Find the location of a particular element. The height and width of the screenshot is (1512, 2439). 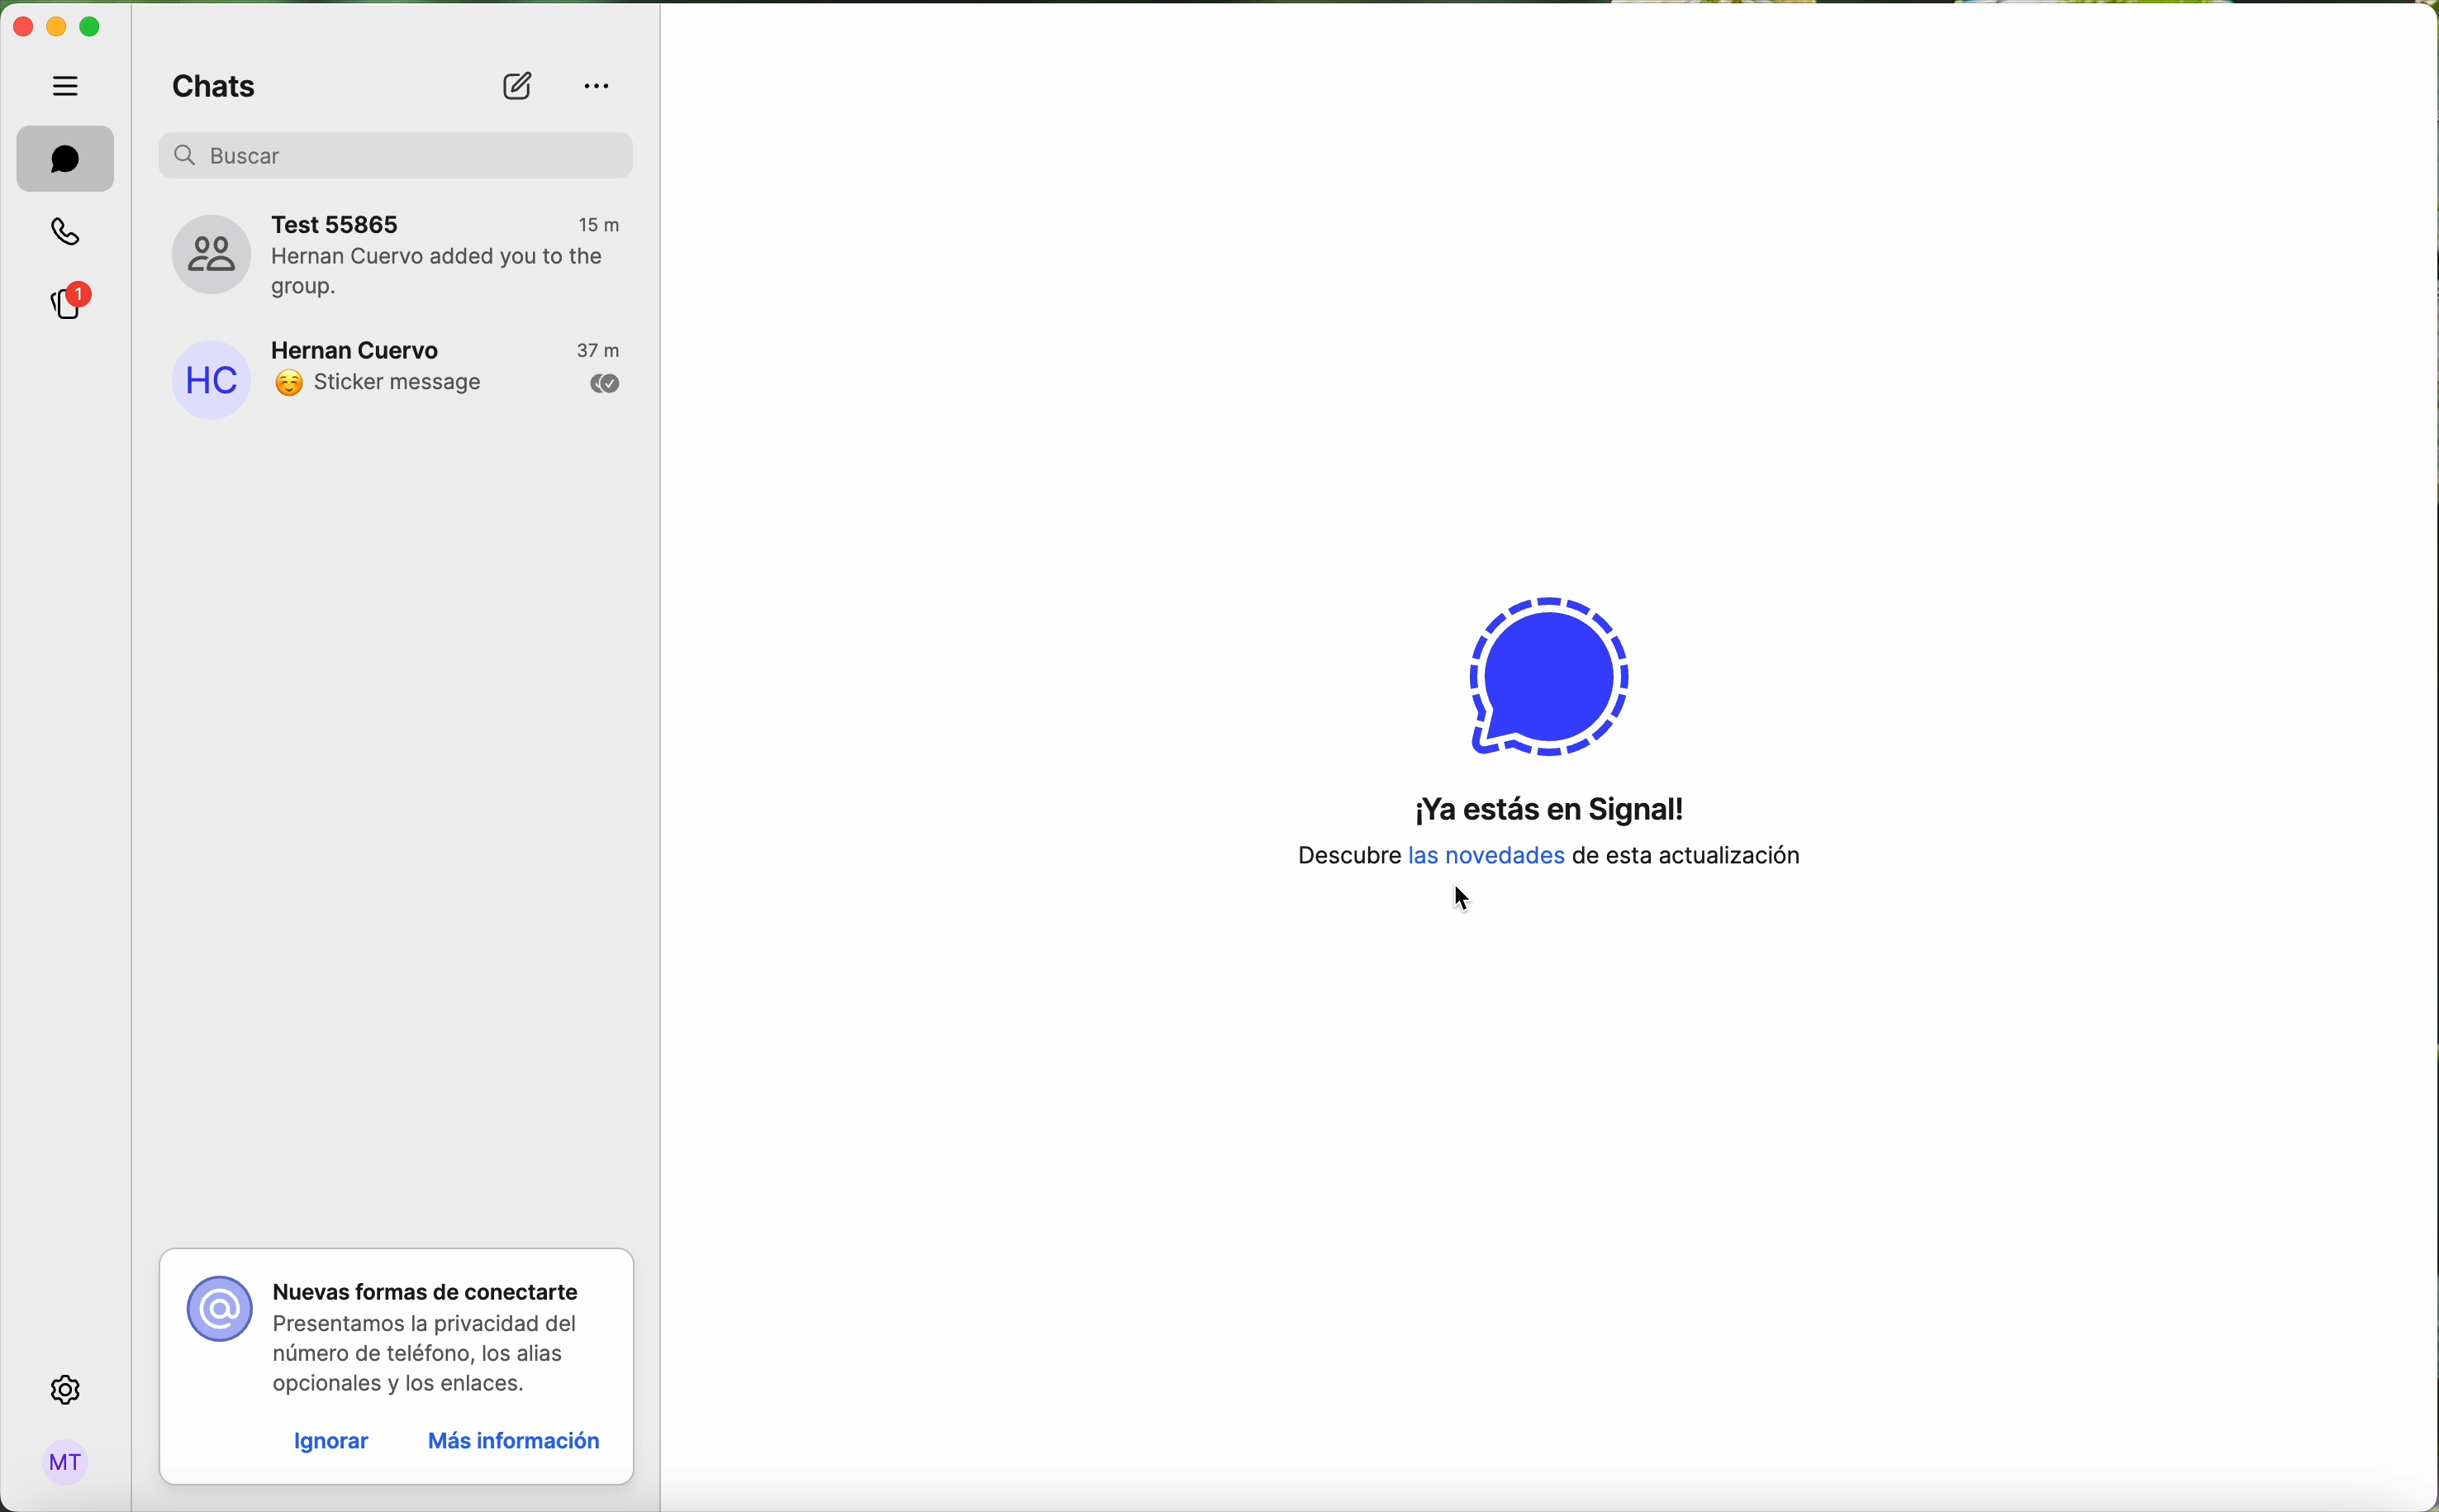

más información is located at coordinates (512, 1444).